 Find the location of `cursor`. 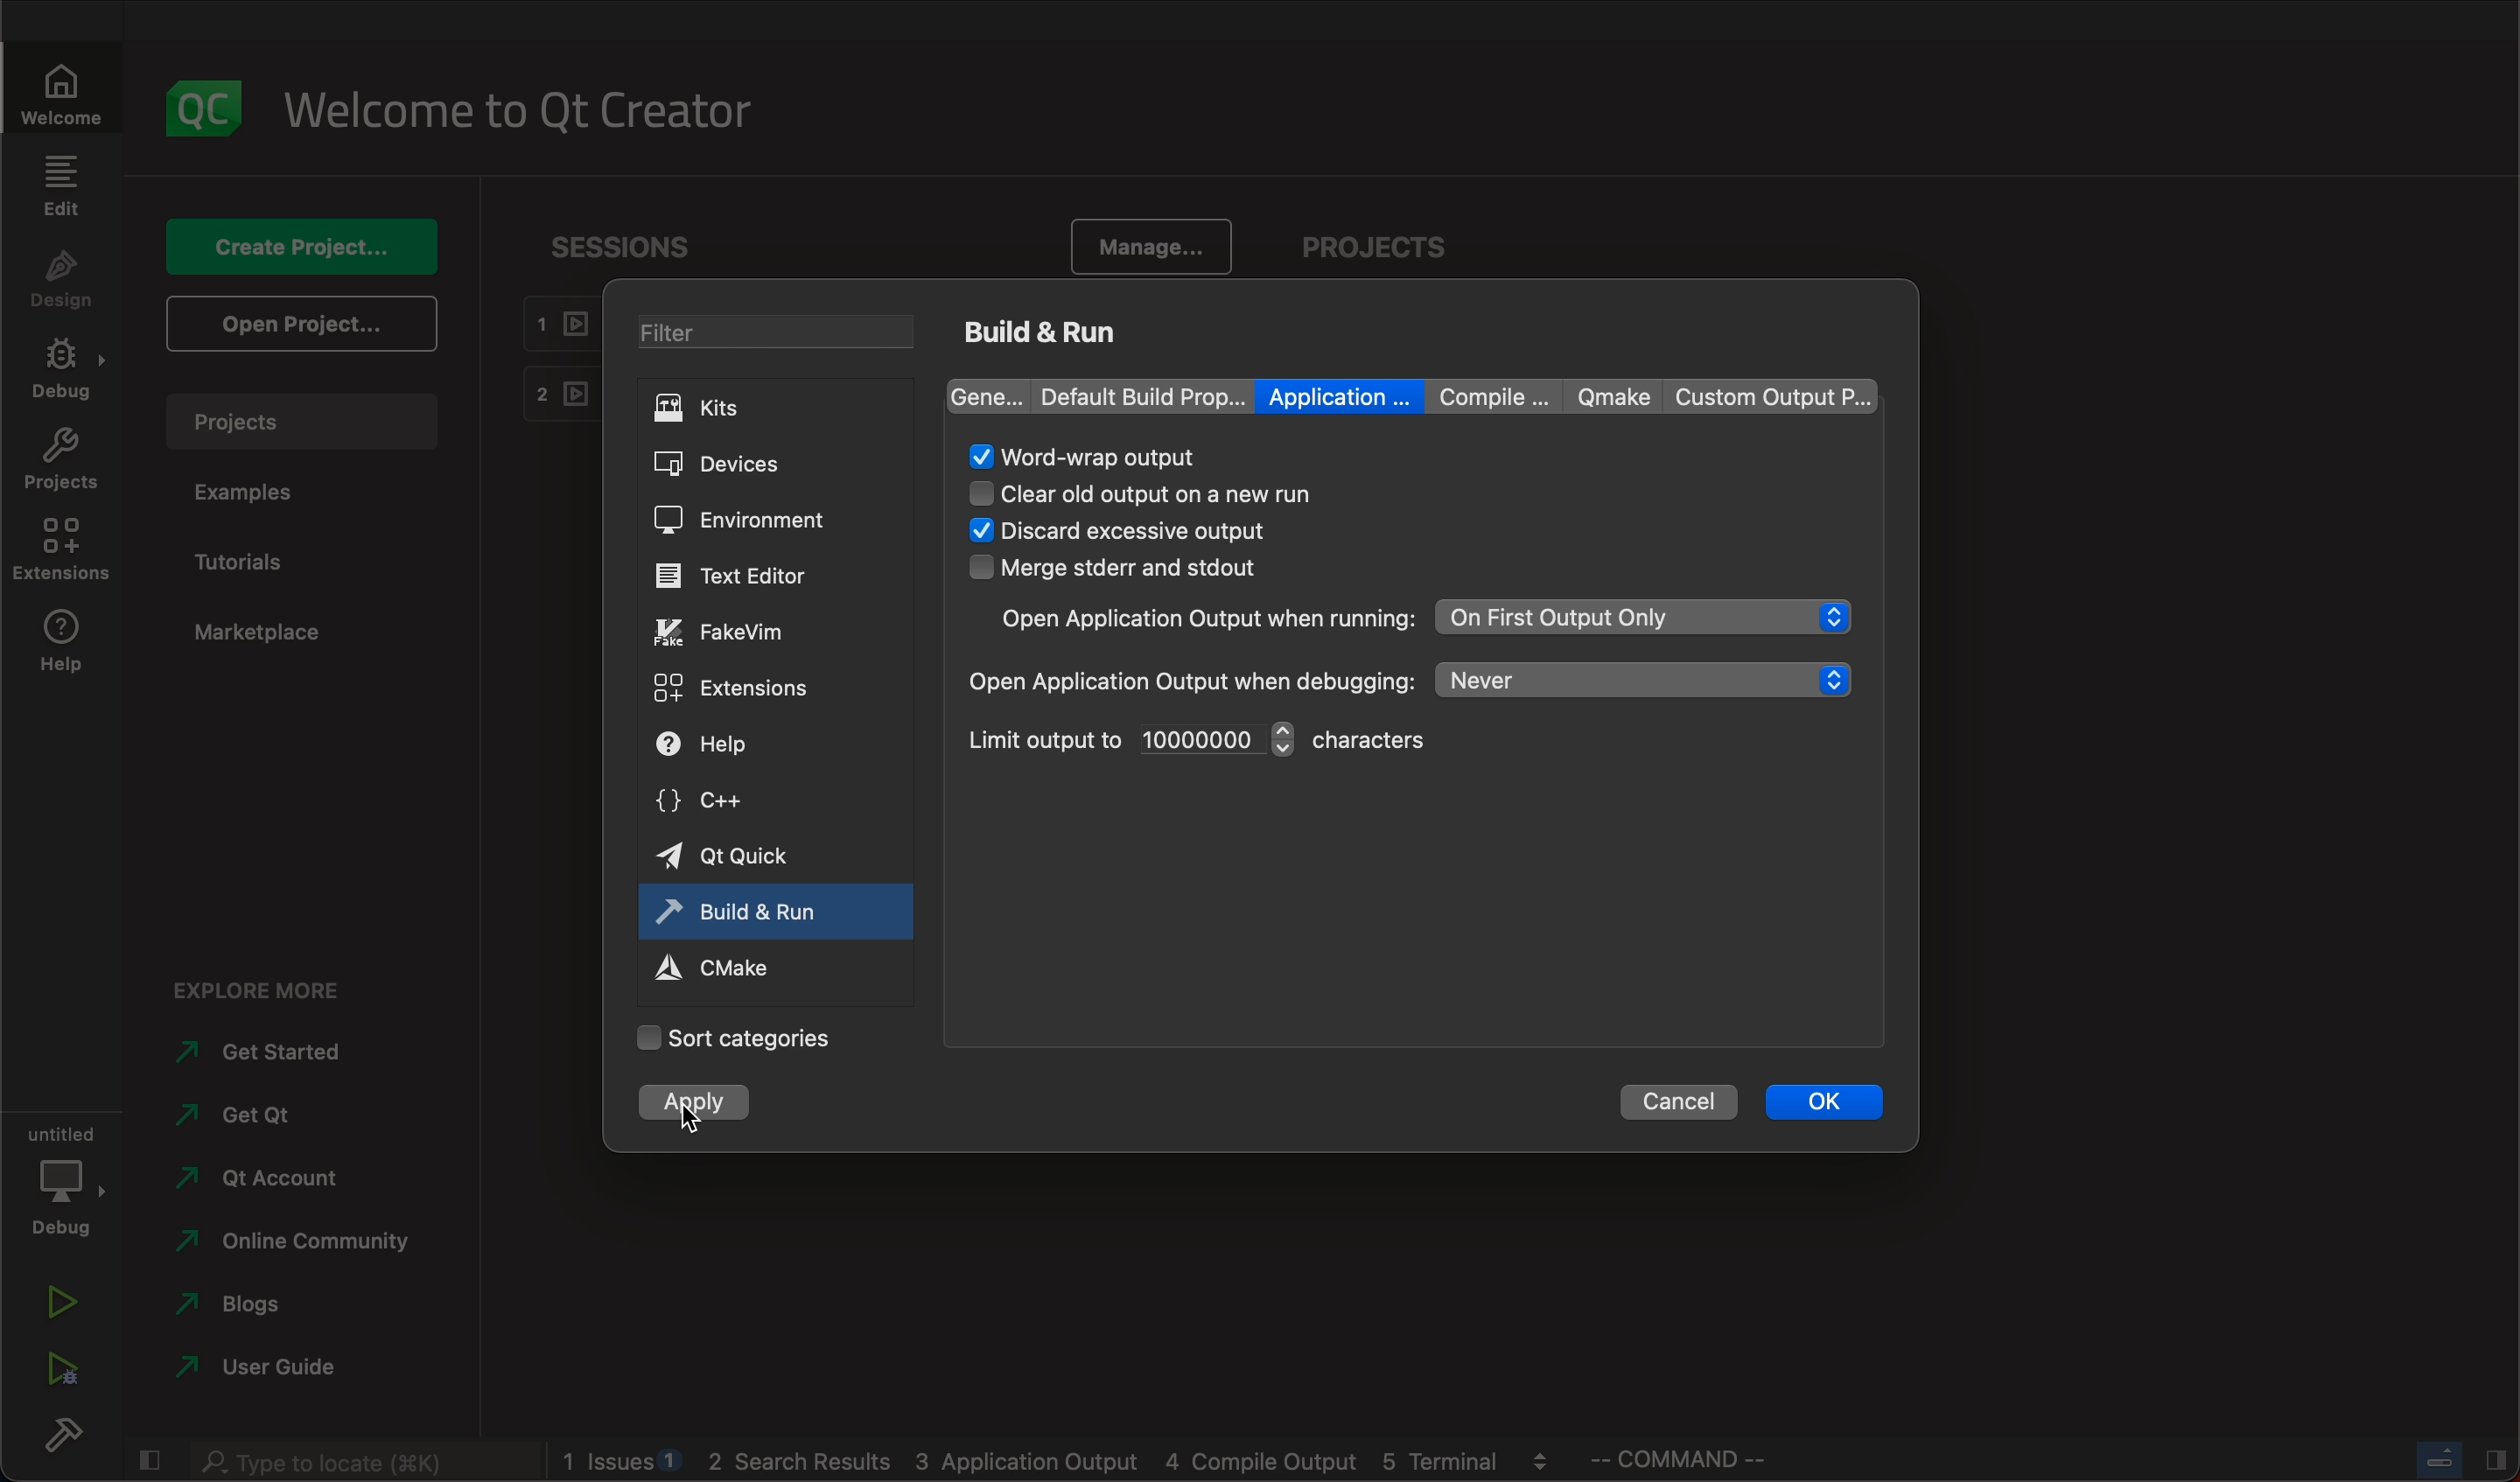

cursor is located at coordinates (690, 1113).